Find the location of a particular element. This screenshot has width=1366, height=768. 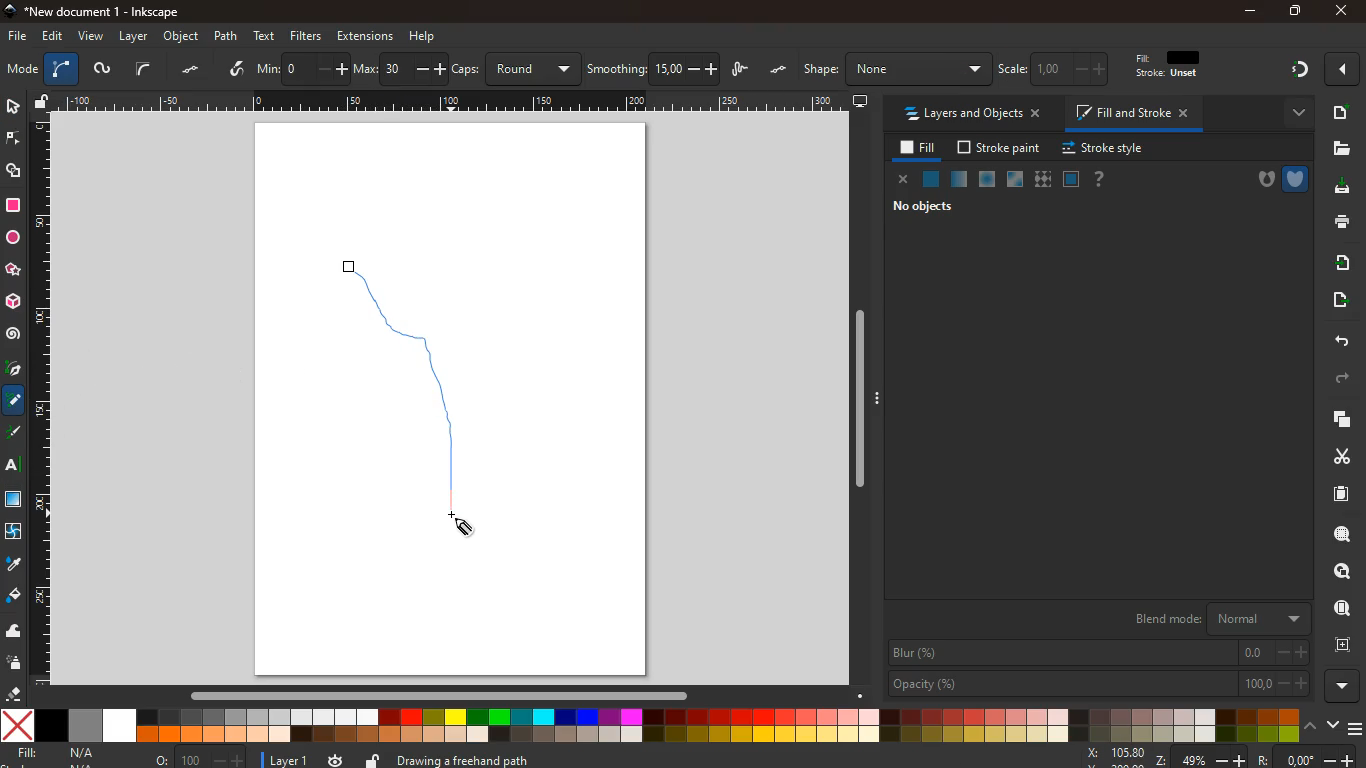

filters is located at coordinates (309, 36).